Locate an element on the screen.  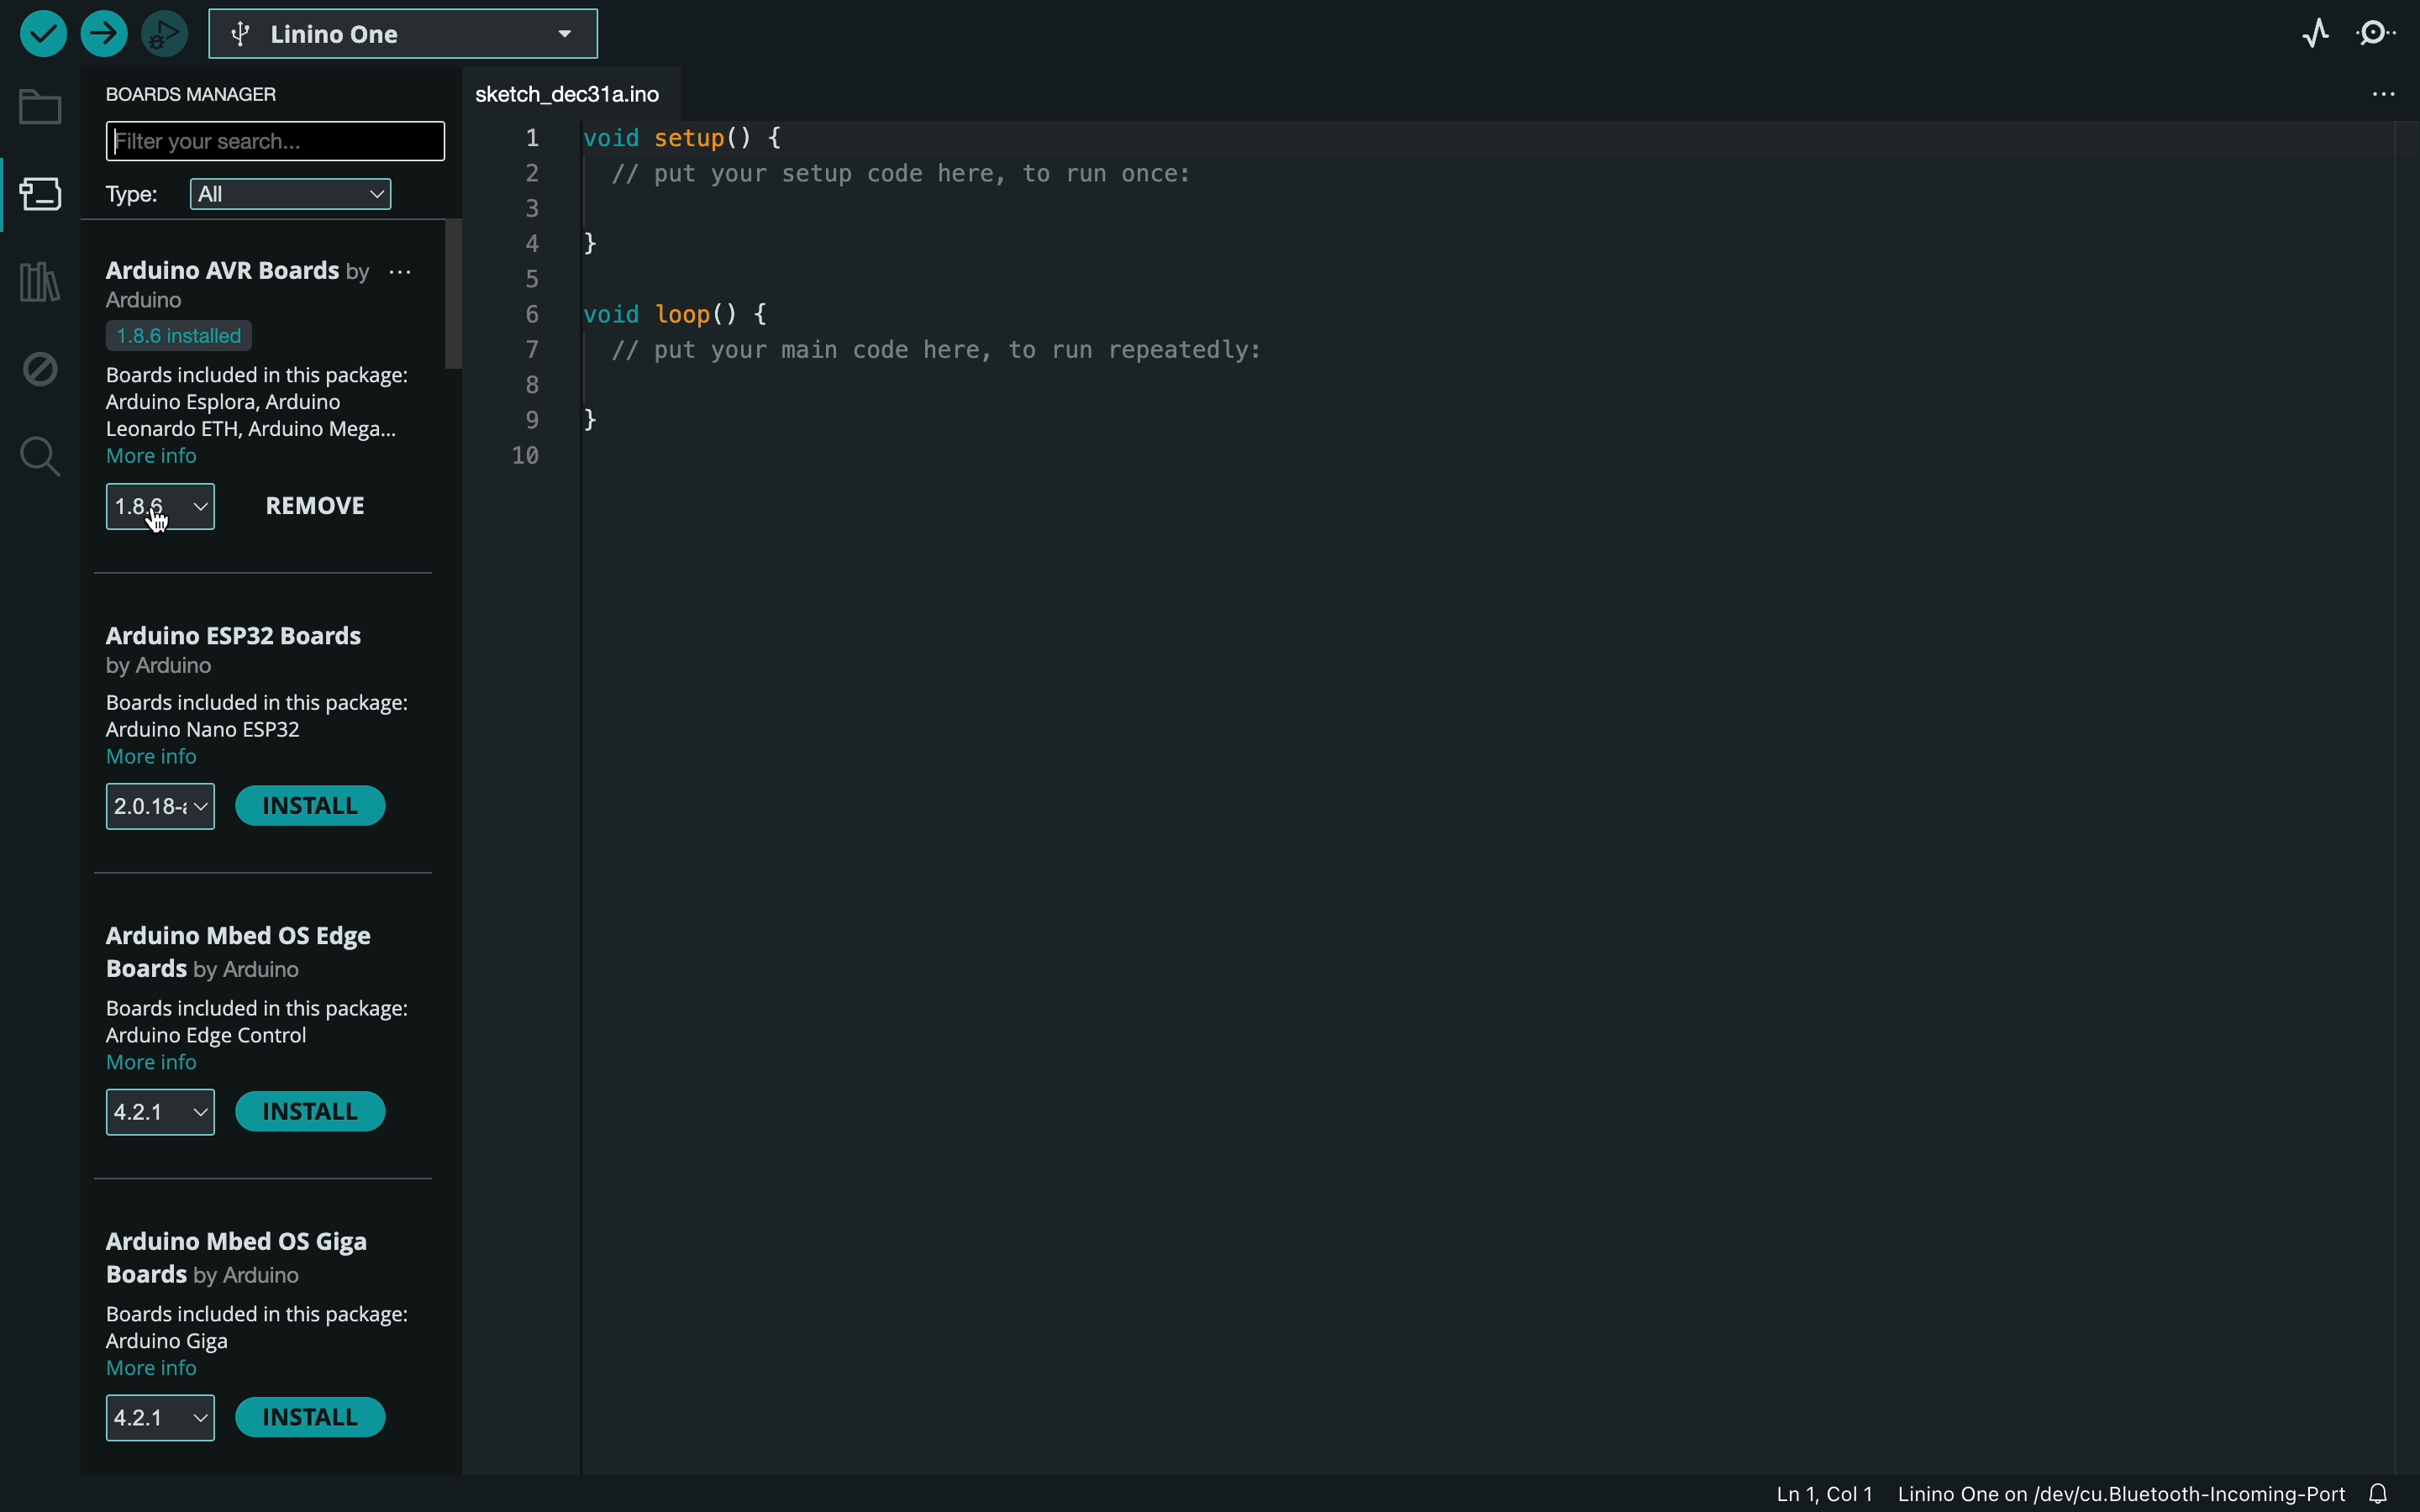
cursor is located at coordinates (162, 519).